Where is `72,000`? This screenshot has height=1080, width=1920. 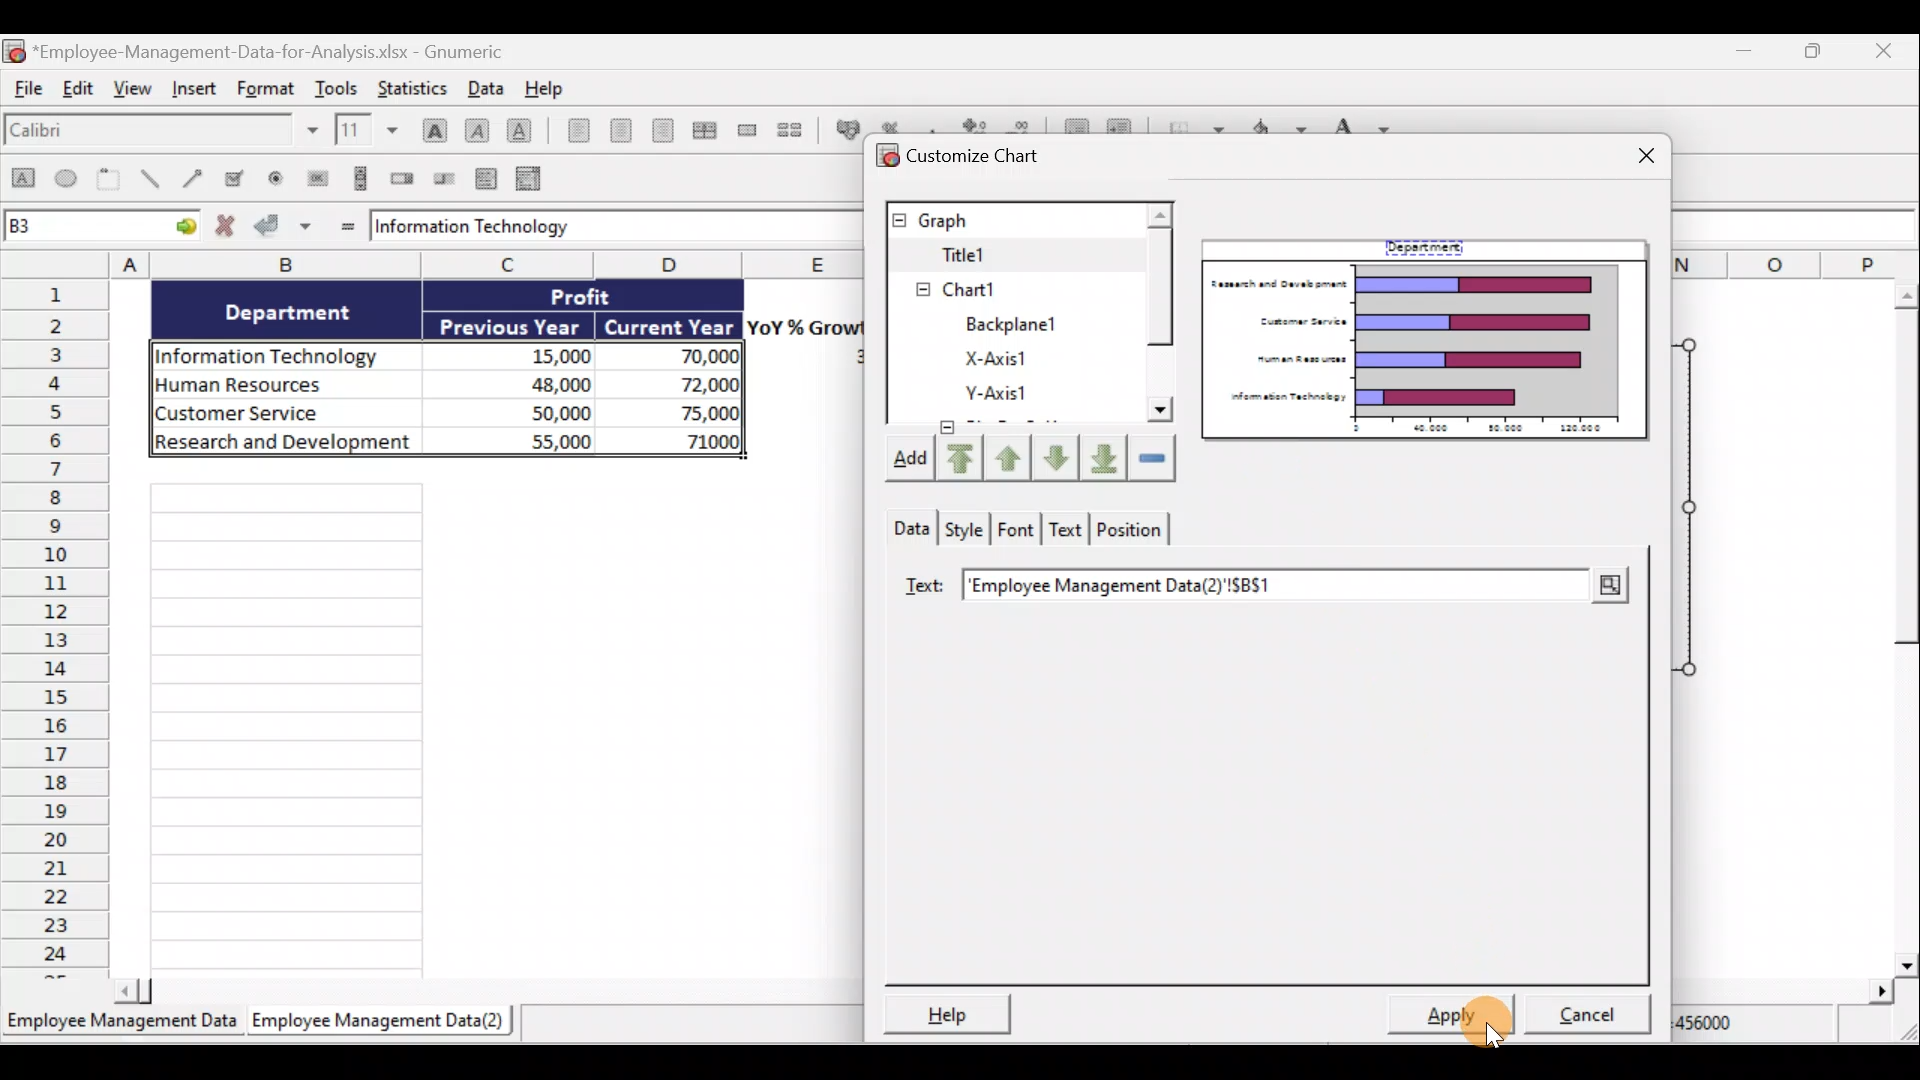 72,000 is located at coordinates (692, 386).